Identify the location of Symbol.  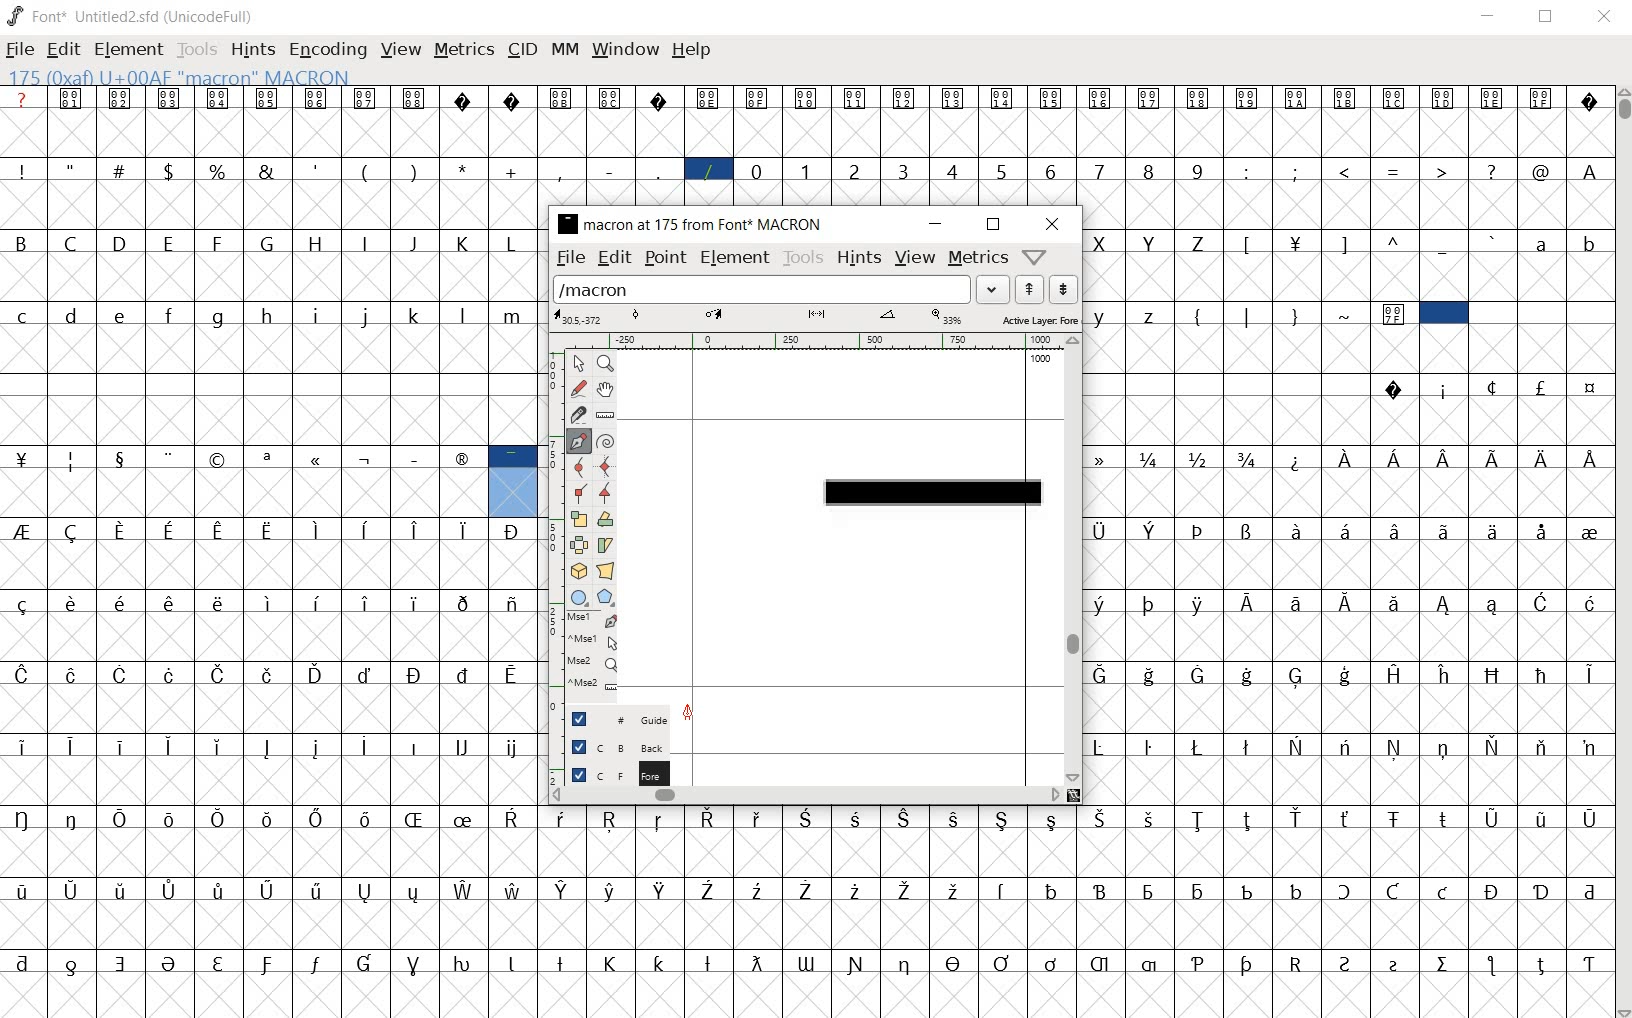
(1396, 748).